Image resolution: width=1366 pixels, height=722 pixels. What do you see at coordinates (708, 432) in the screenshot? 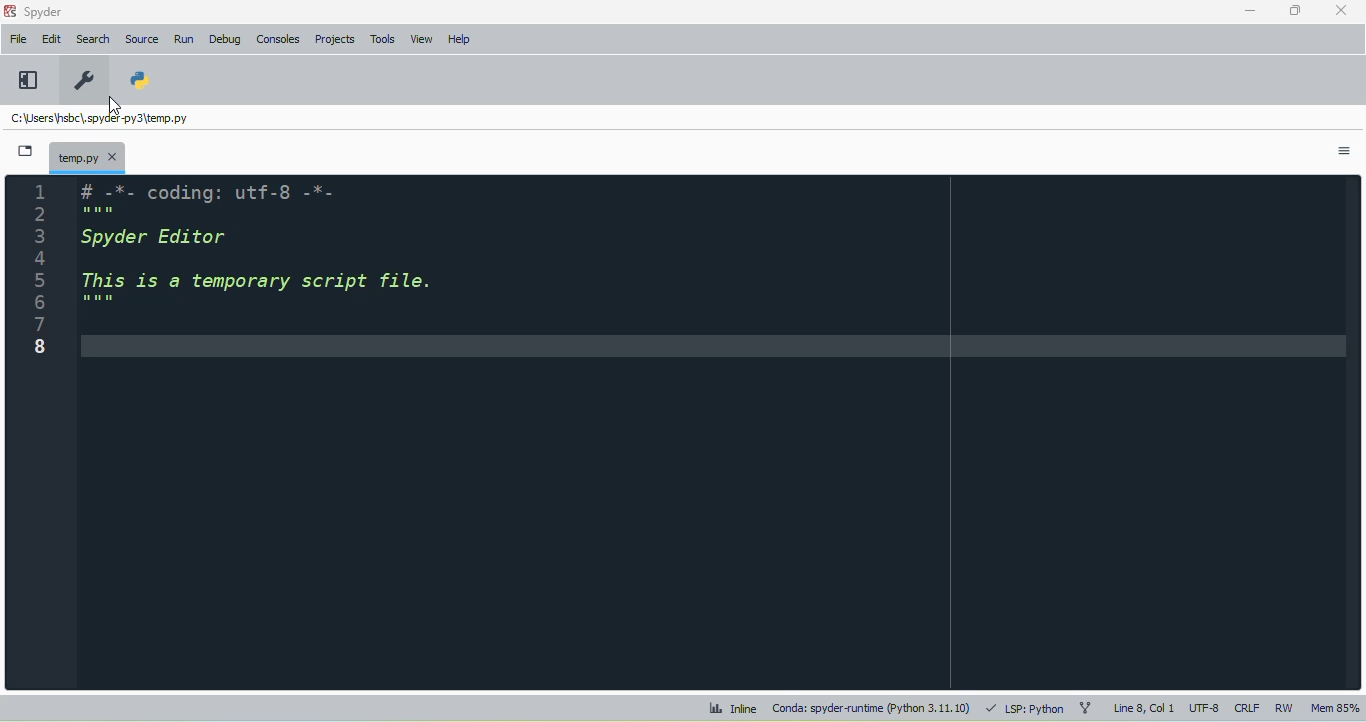
I see `editor` at bounding box center [708, 432].